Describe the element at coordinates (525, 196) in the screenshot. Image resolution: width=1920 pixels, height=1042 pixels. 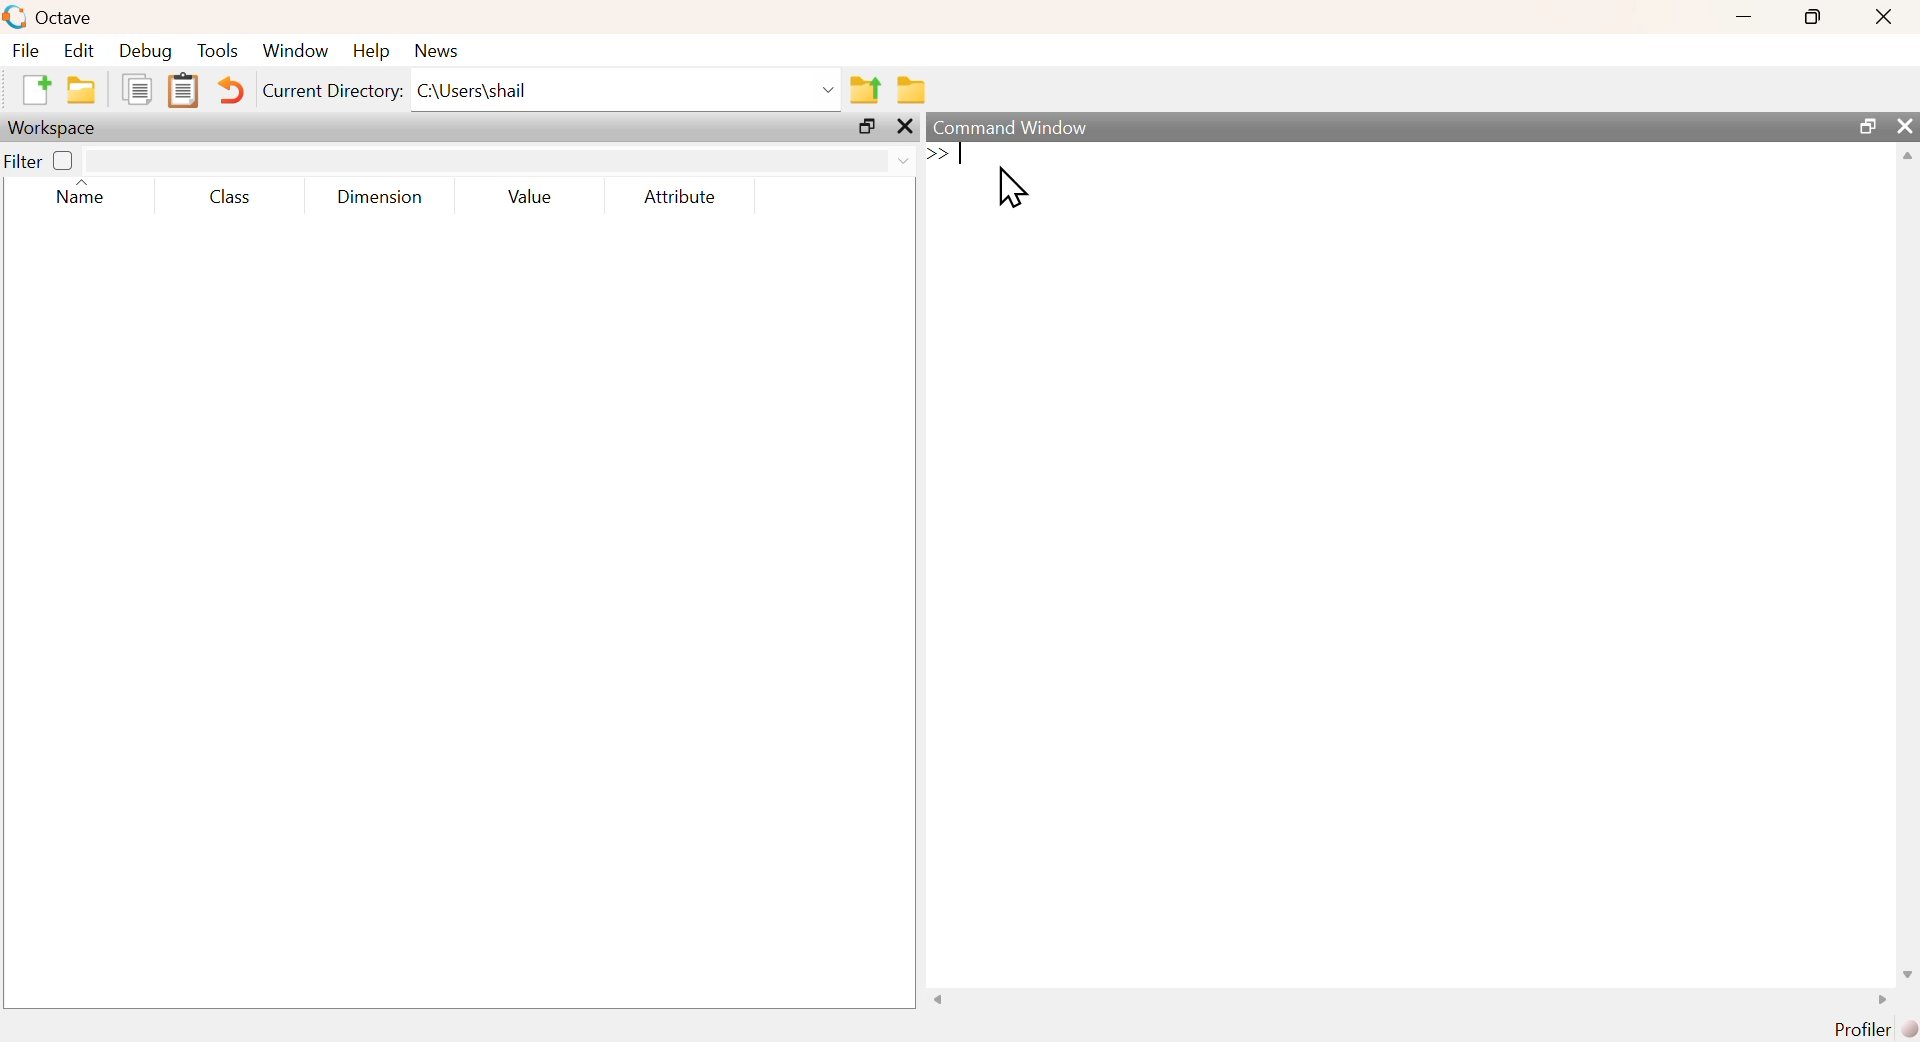
I see `Value` at that location.